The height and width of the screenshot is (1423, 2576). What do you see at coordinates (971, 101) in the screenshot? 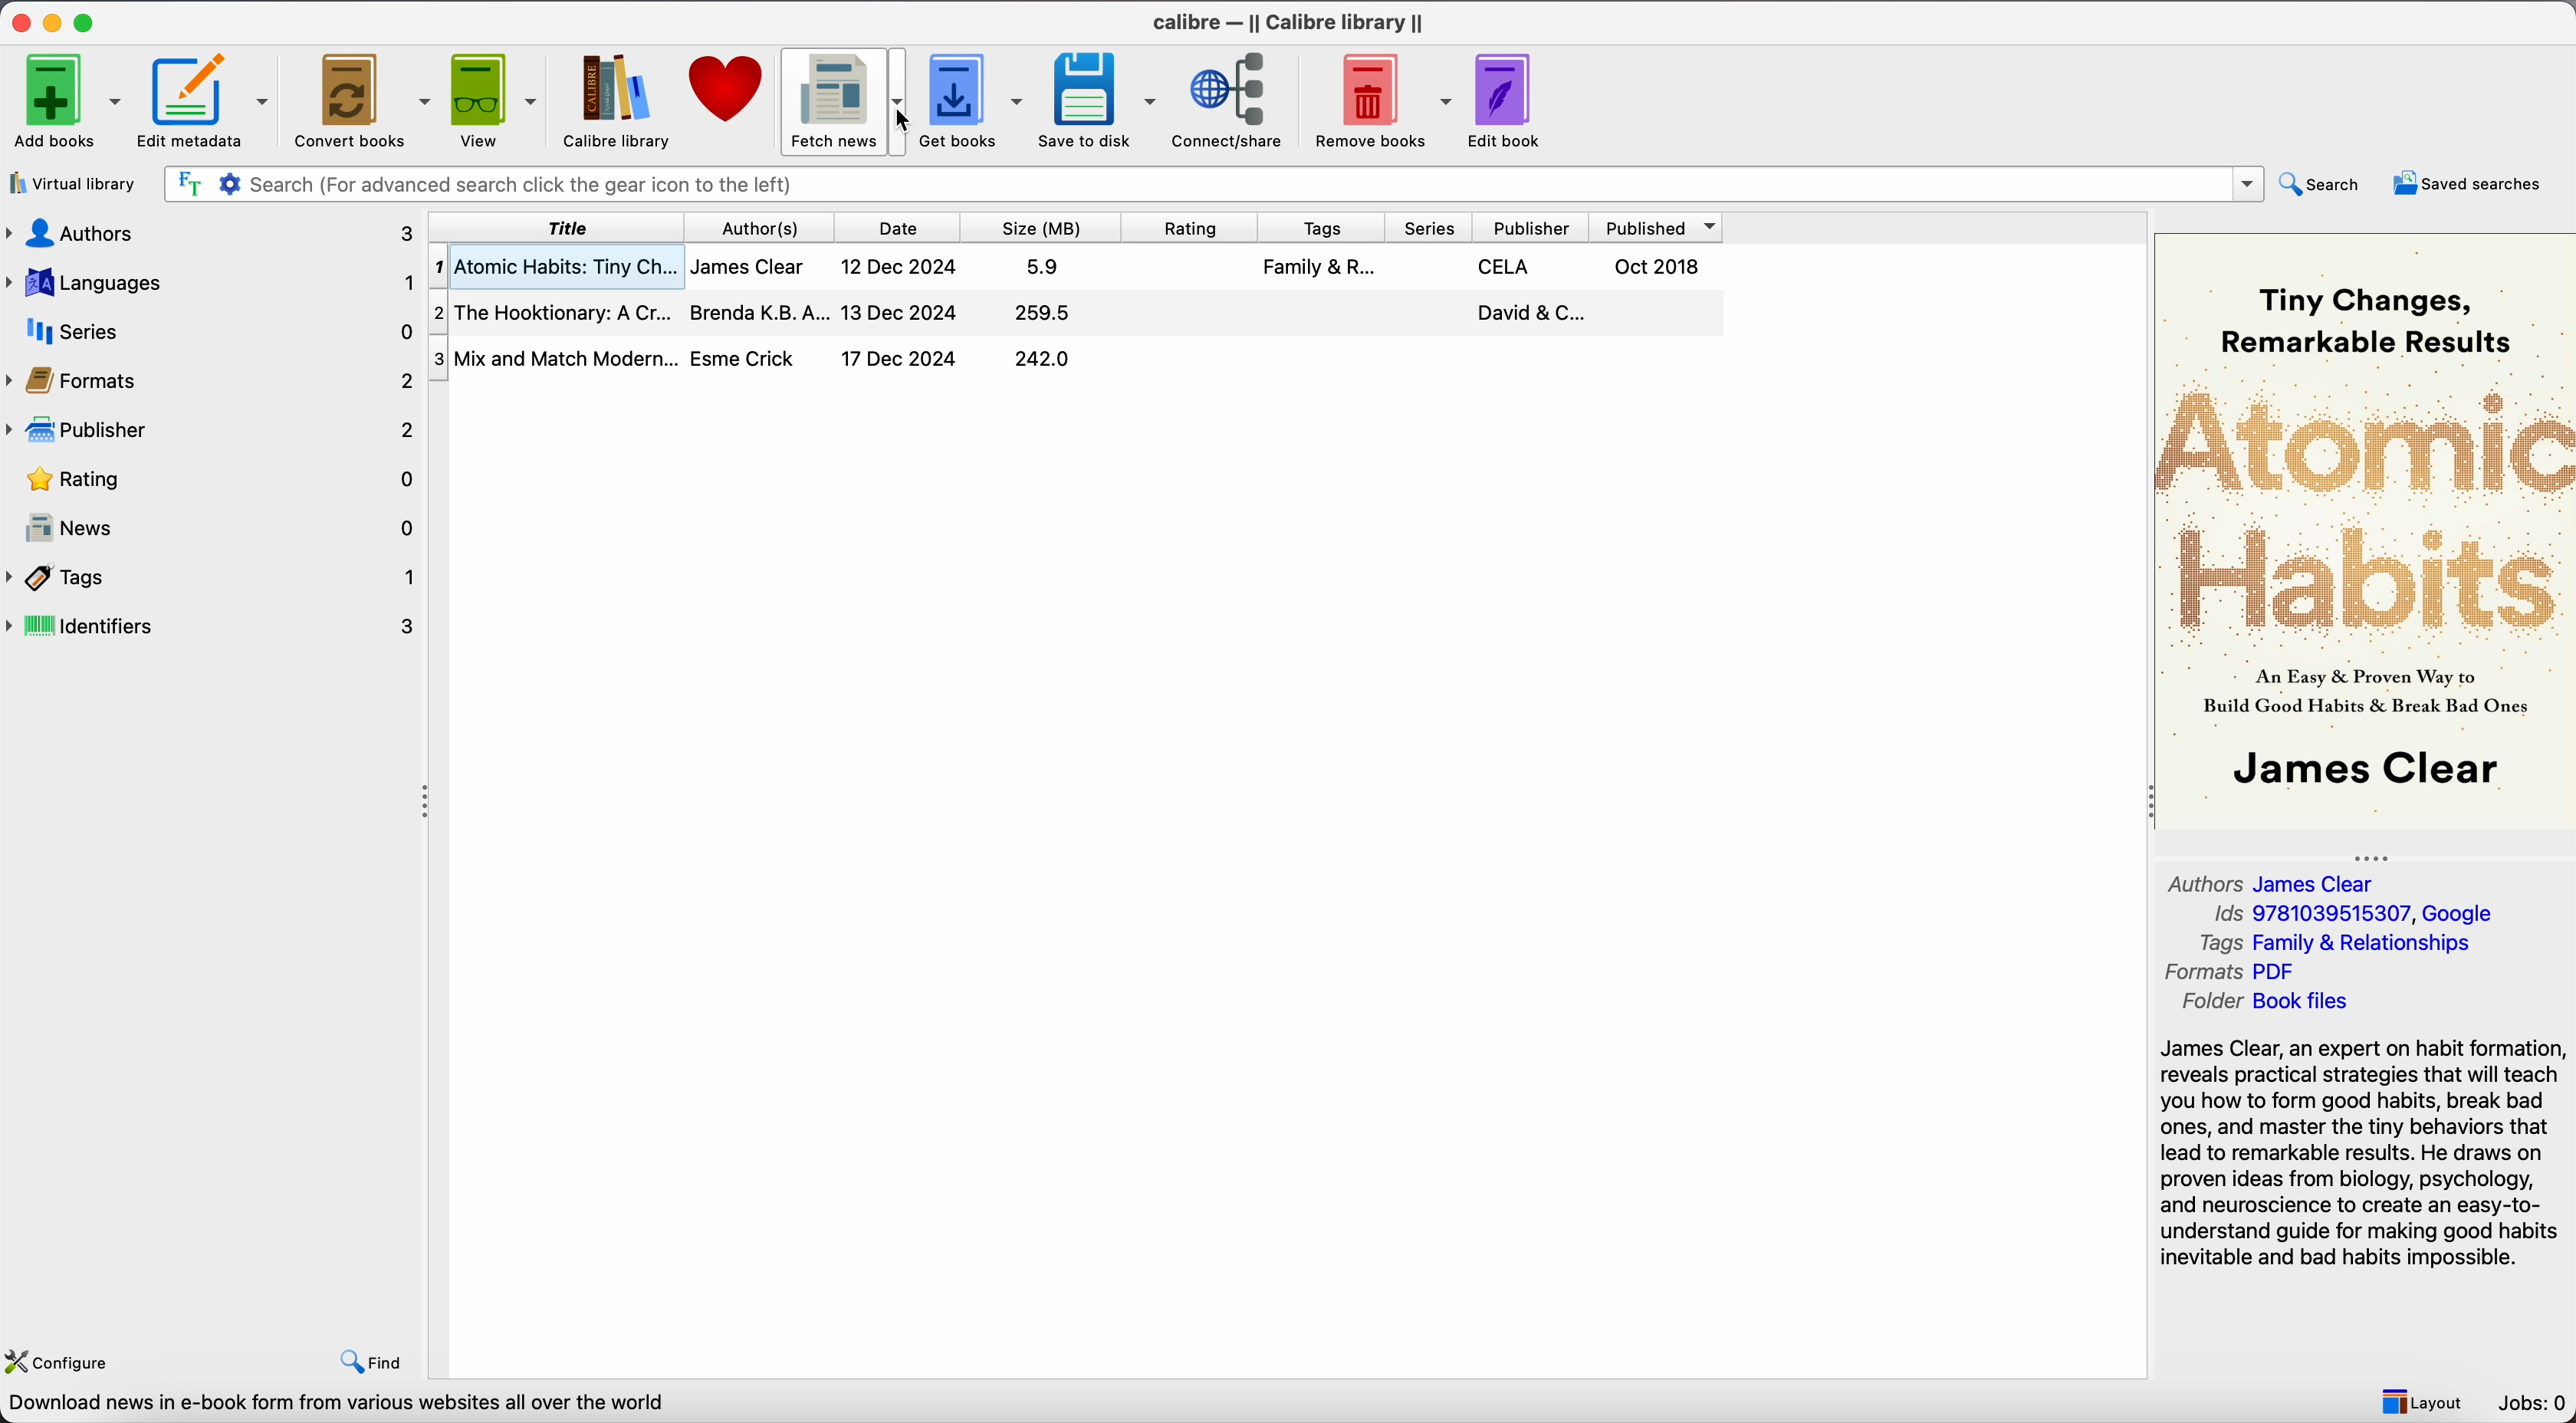
I see `get books` at bounding box center [971, 101].